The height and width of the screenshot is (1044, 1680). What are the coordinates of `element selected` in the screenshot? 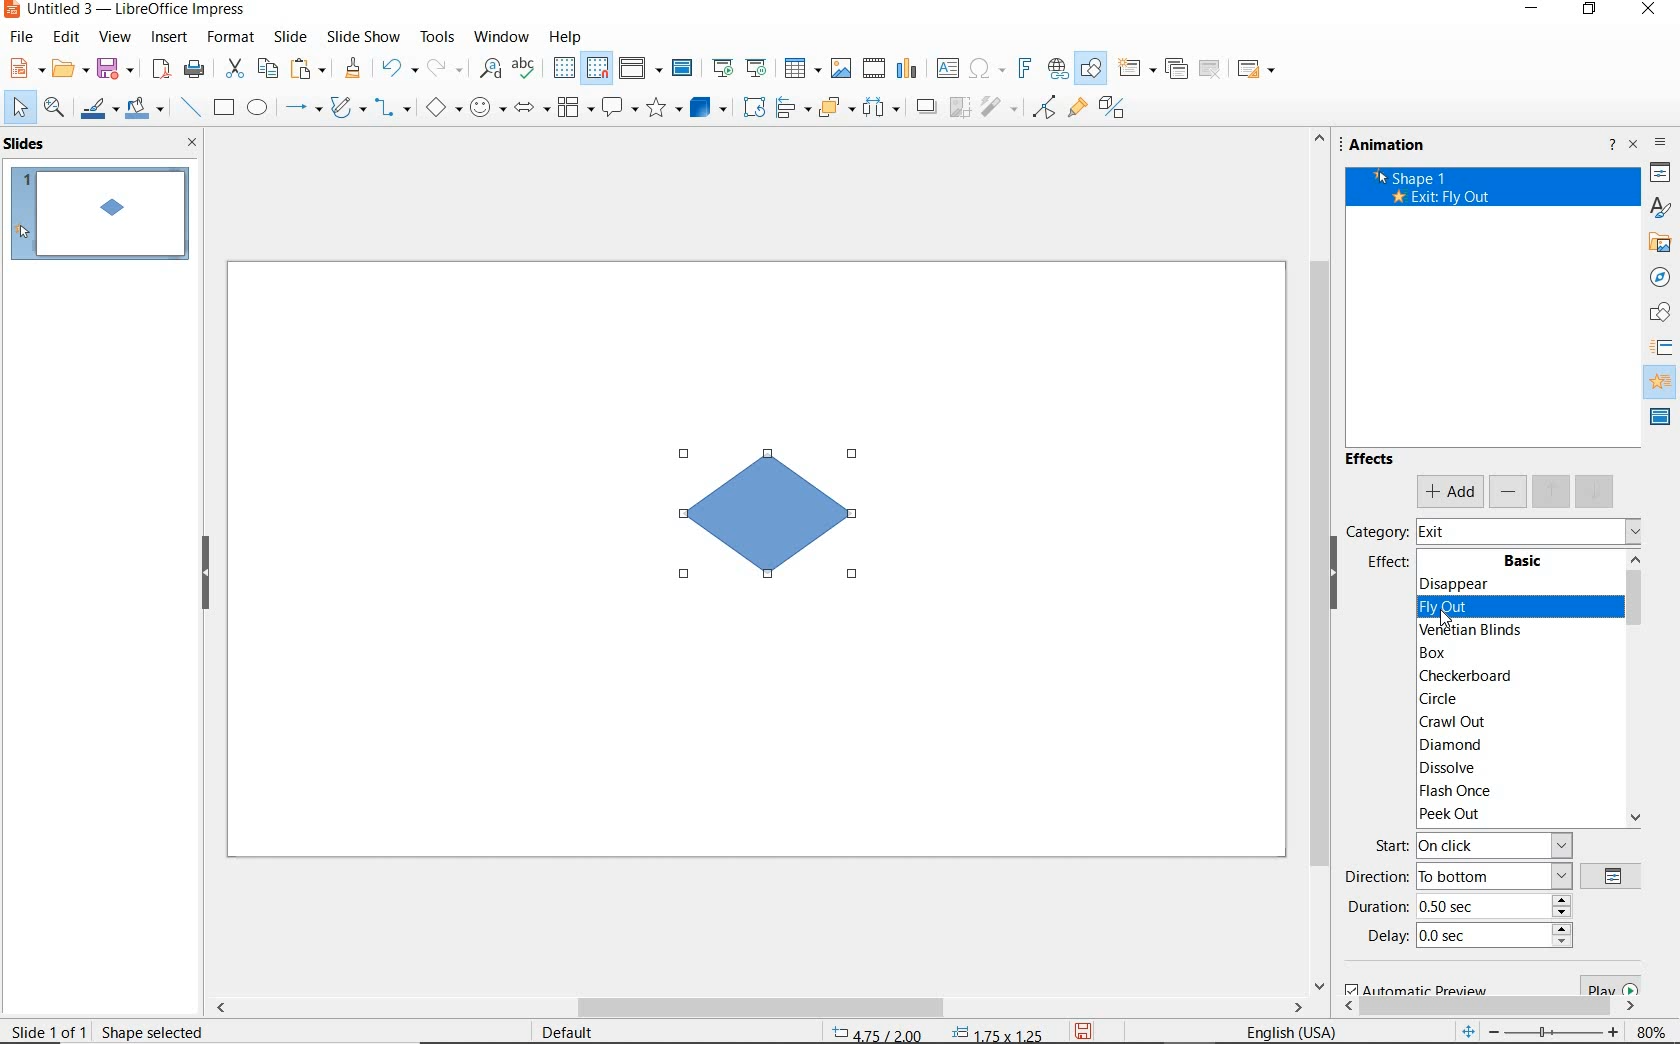 It's located at (769, 512).